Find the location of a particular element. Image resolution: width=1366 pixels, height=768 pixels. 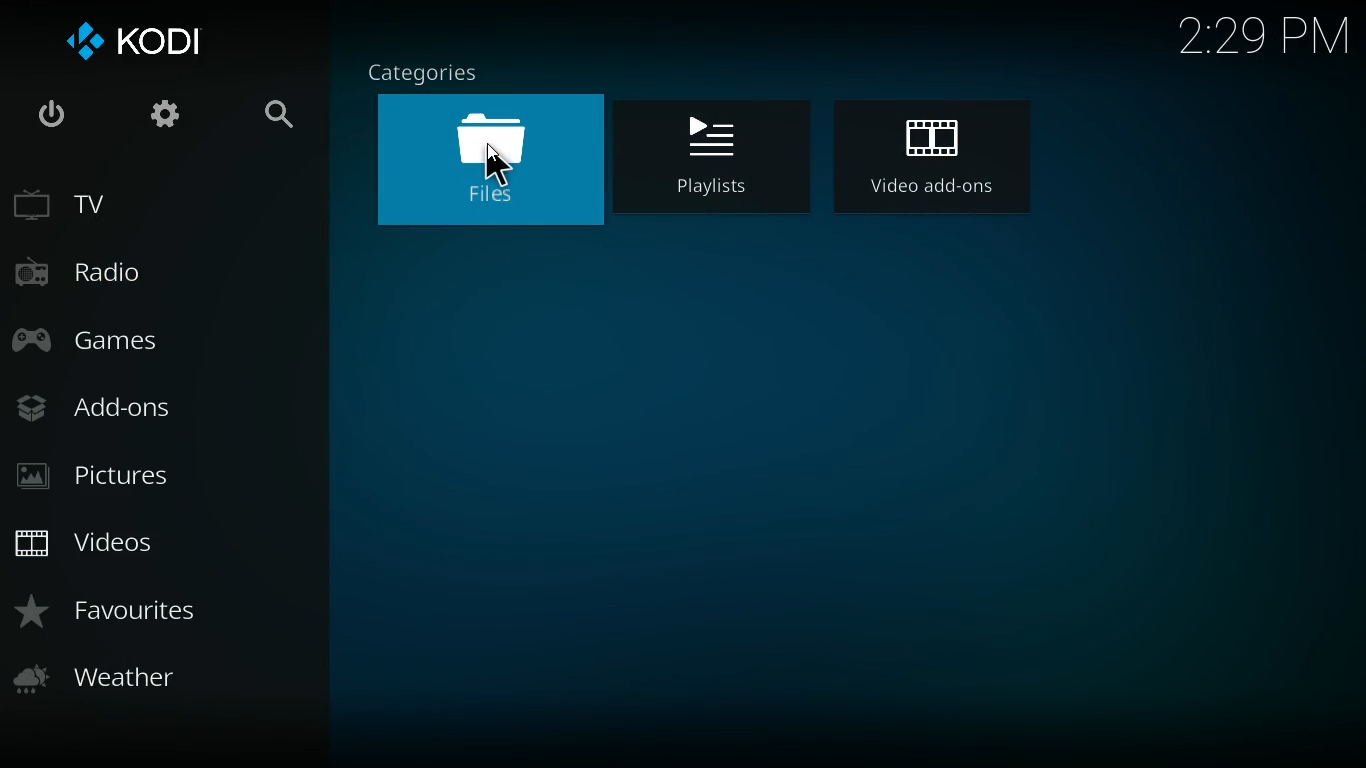

video add-ons is located at coordinates (937, 157).